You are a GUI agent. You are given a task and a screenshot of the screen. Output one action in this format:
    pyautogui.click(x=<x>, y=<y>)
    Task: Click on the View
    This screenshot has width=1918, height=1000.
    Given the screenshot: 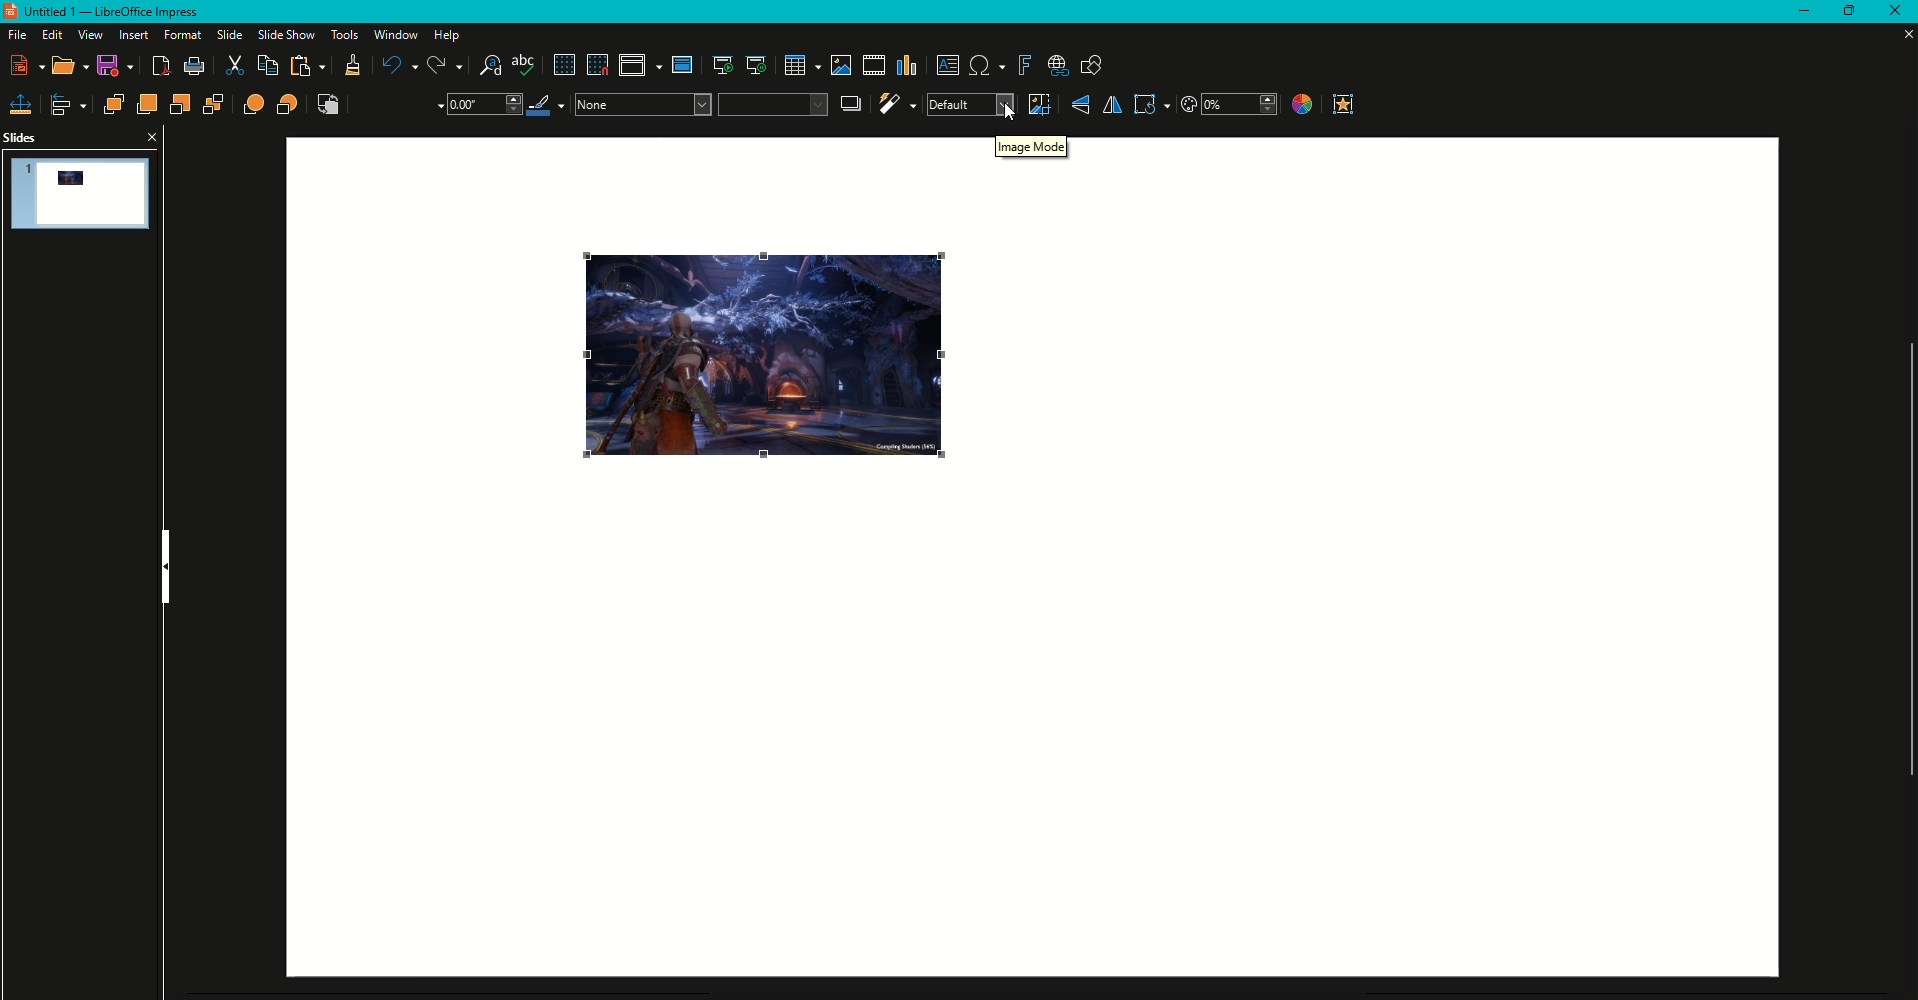 What is the action you would take?
    pyautogui.click(x=87, y=35)
    